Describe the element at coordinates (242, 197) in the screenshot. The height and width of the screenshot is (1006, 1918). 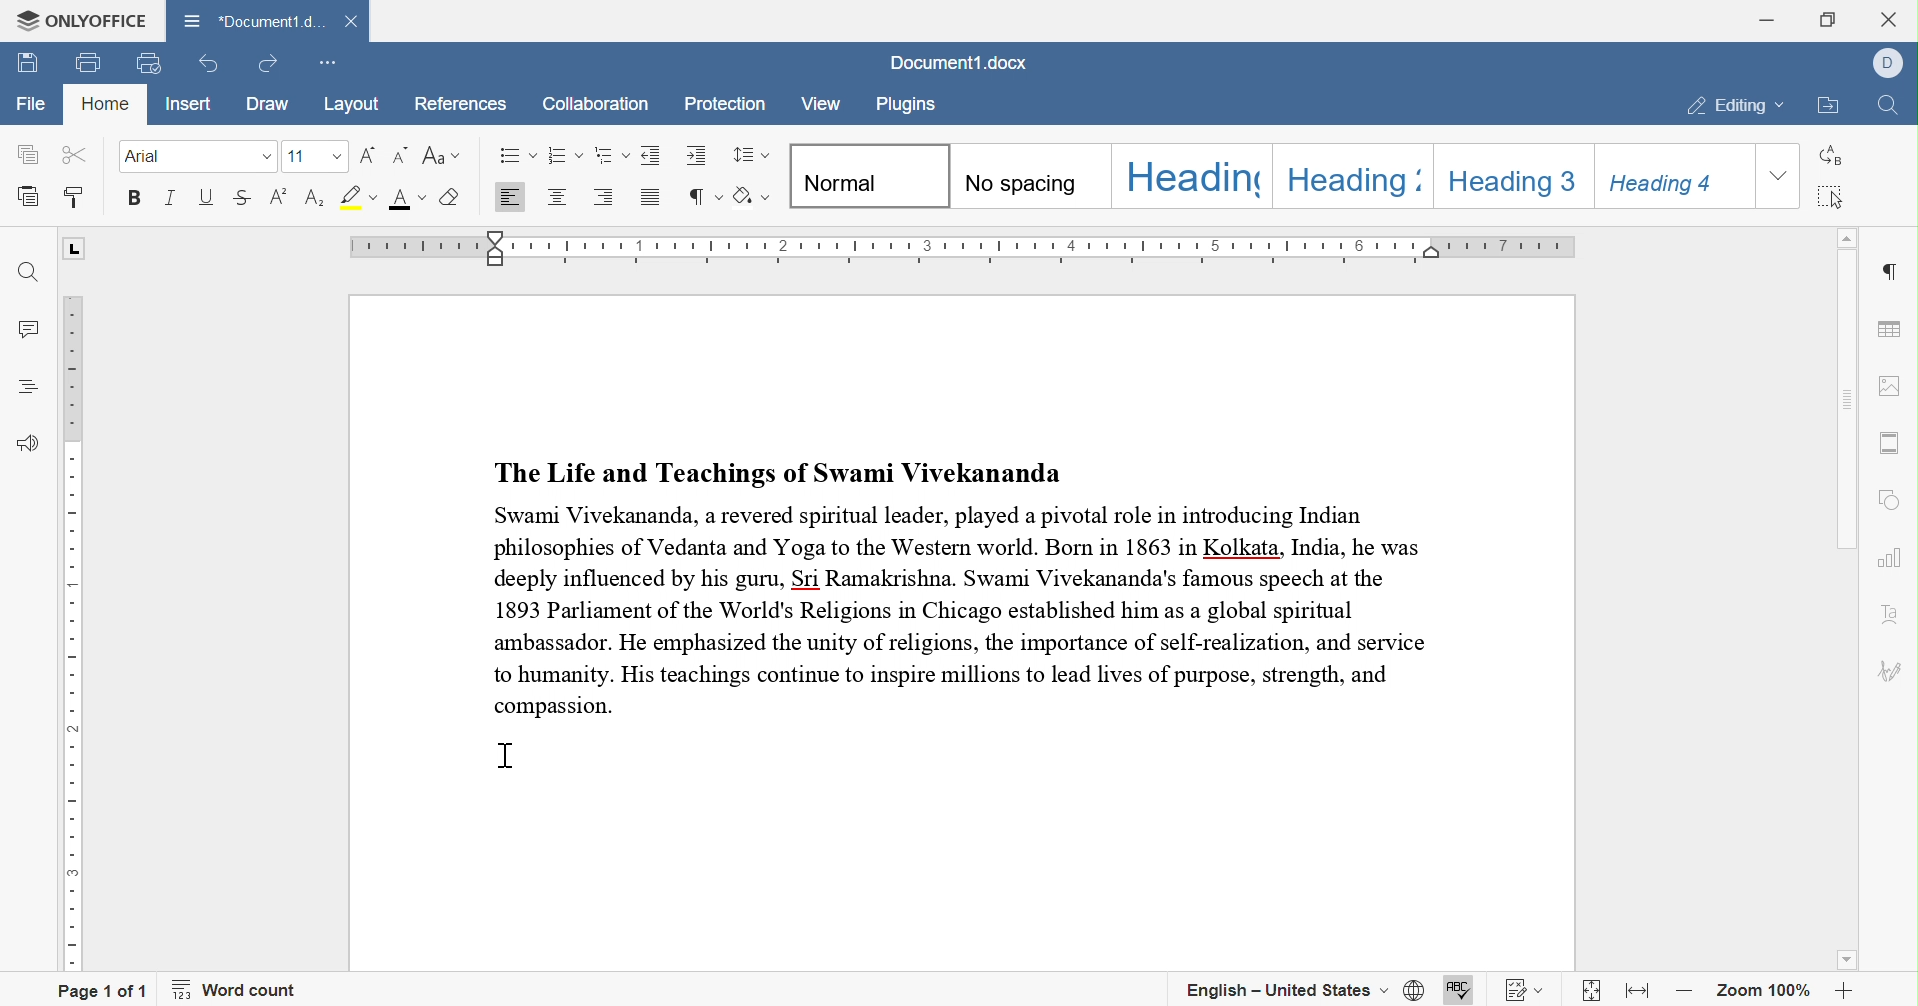
I see `strikethrough` at that location.